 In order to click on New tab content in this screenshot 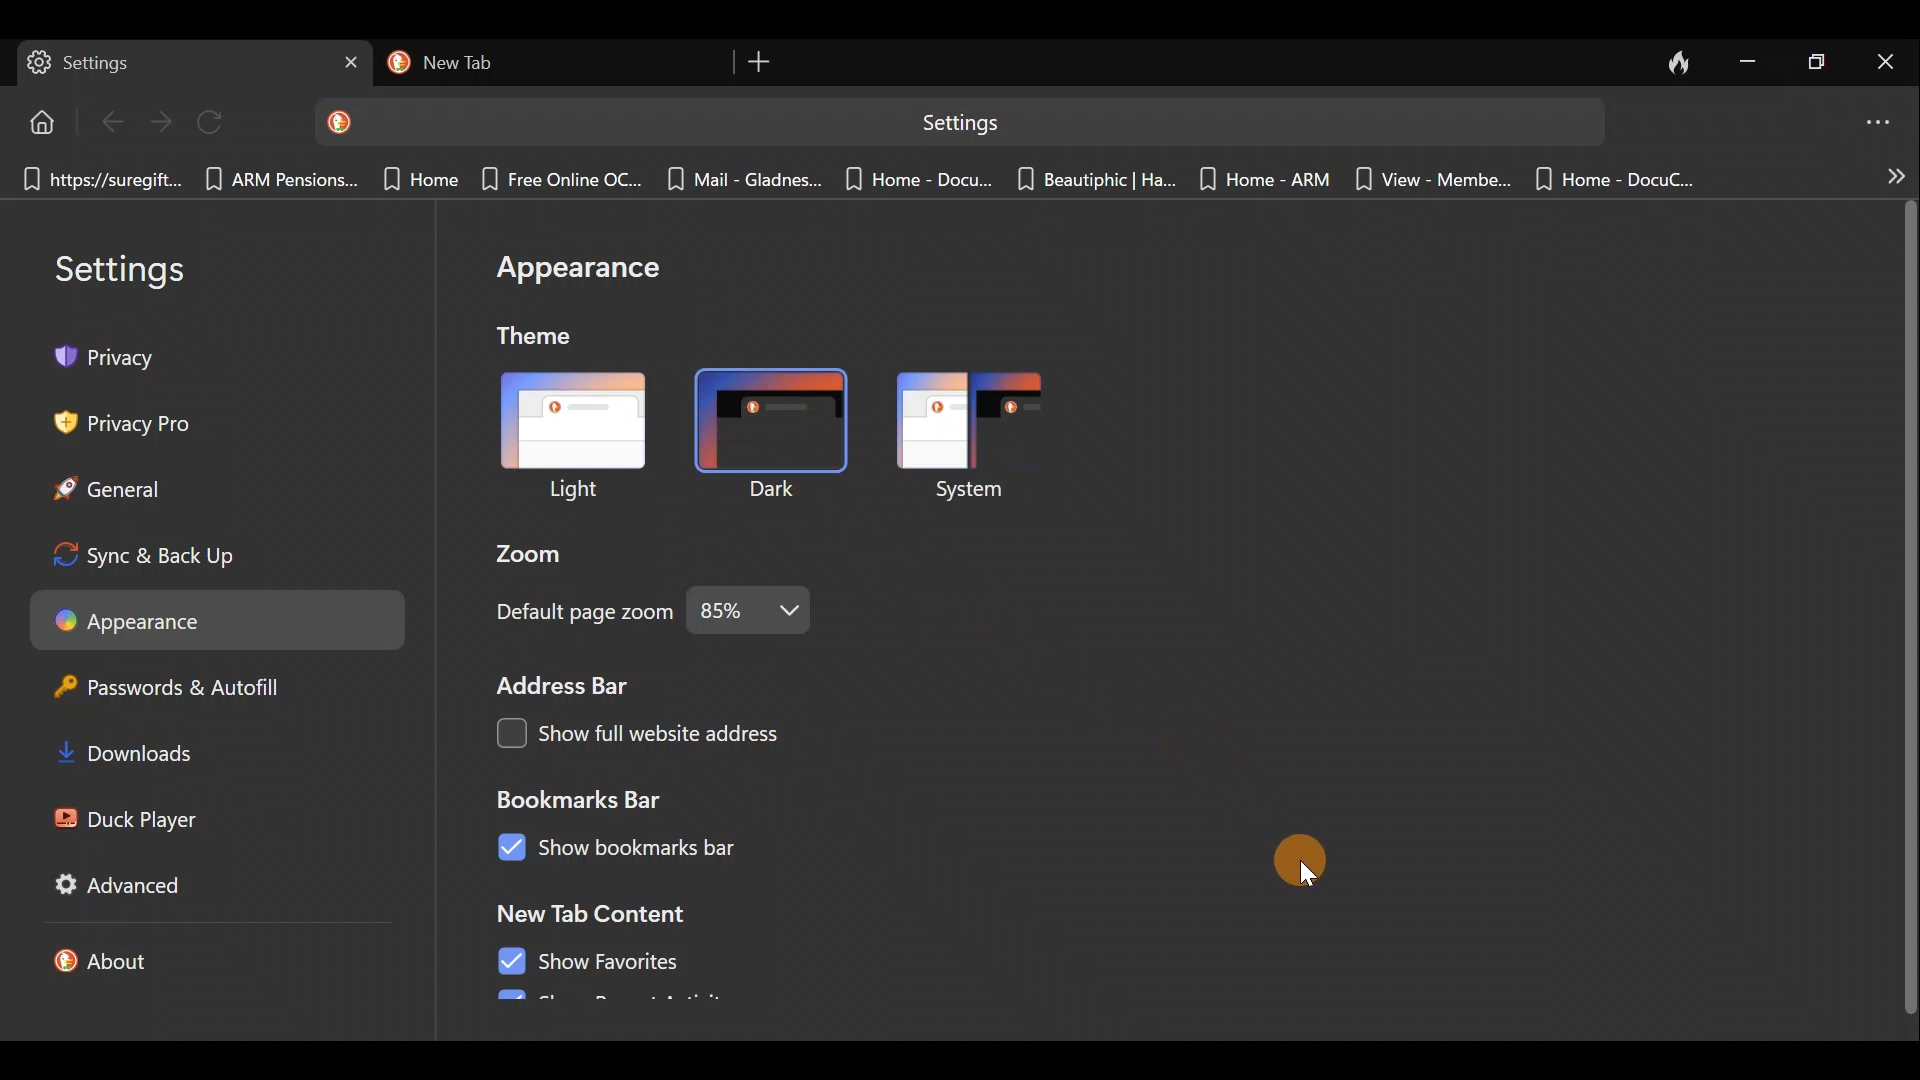, I will do `click(622, 914)`.